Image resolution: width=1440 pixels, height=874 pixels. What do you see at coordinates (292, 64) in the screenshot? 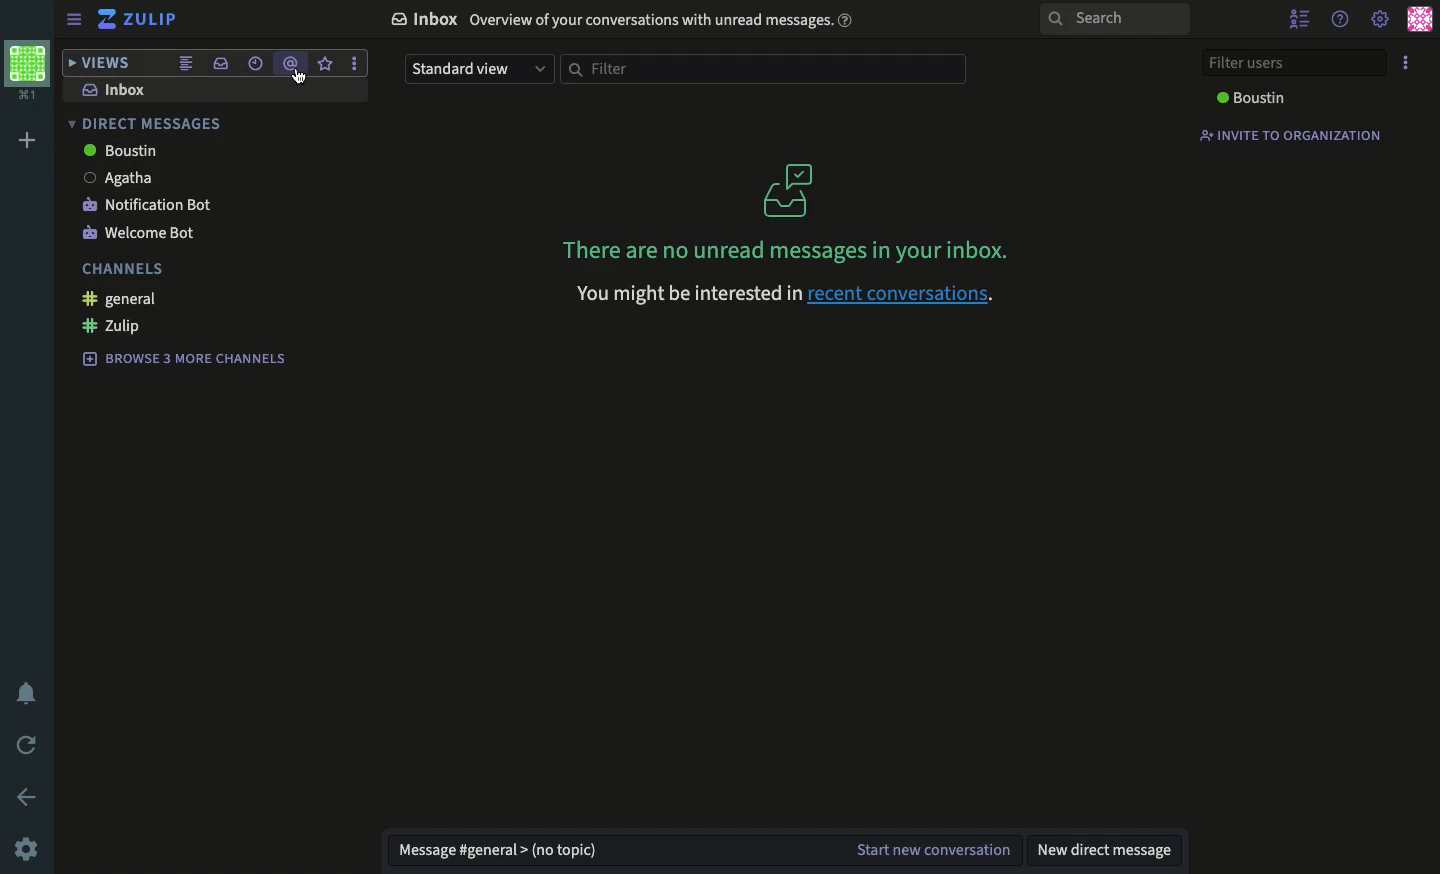
I see `mention` at bounding box center [292, 64].